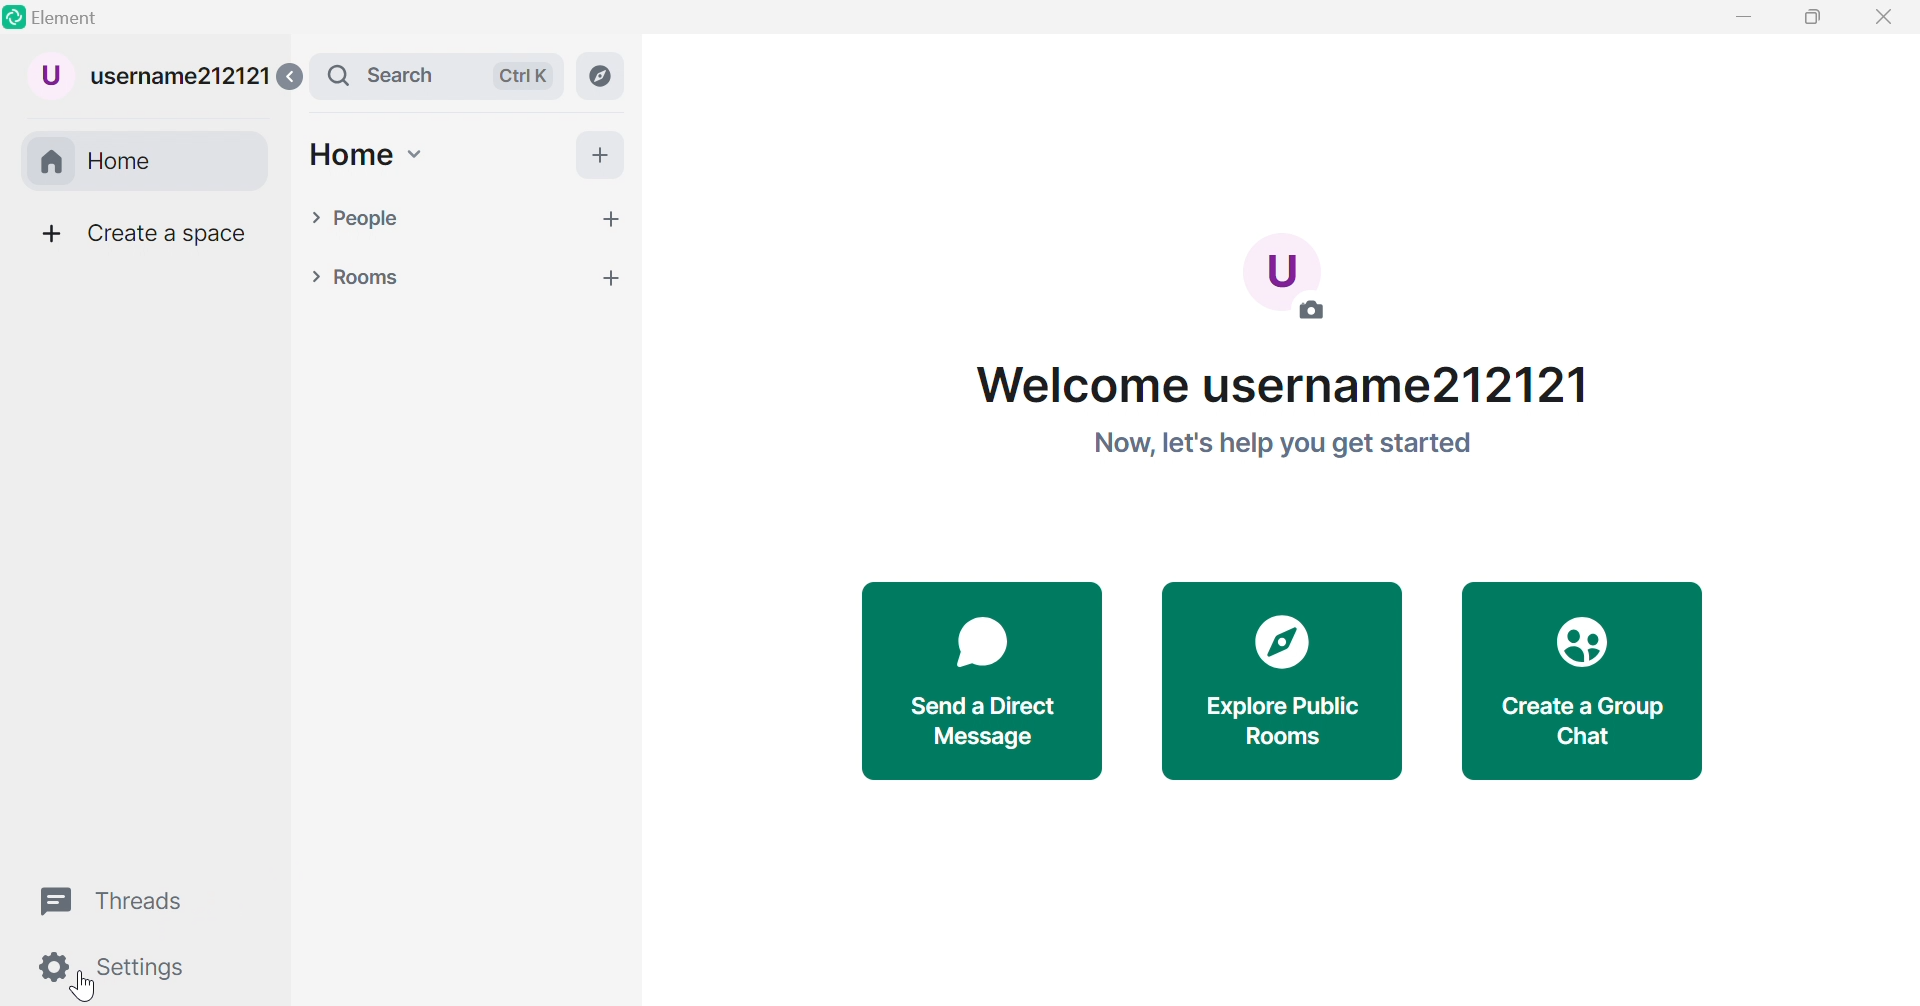 The height and width of the screenshot is (1006, 1920). I want to click on Icon, so click(1286, 639).